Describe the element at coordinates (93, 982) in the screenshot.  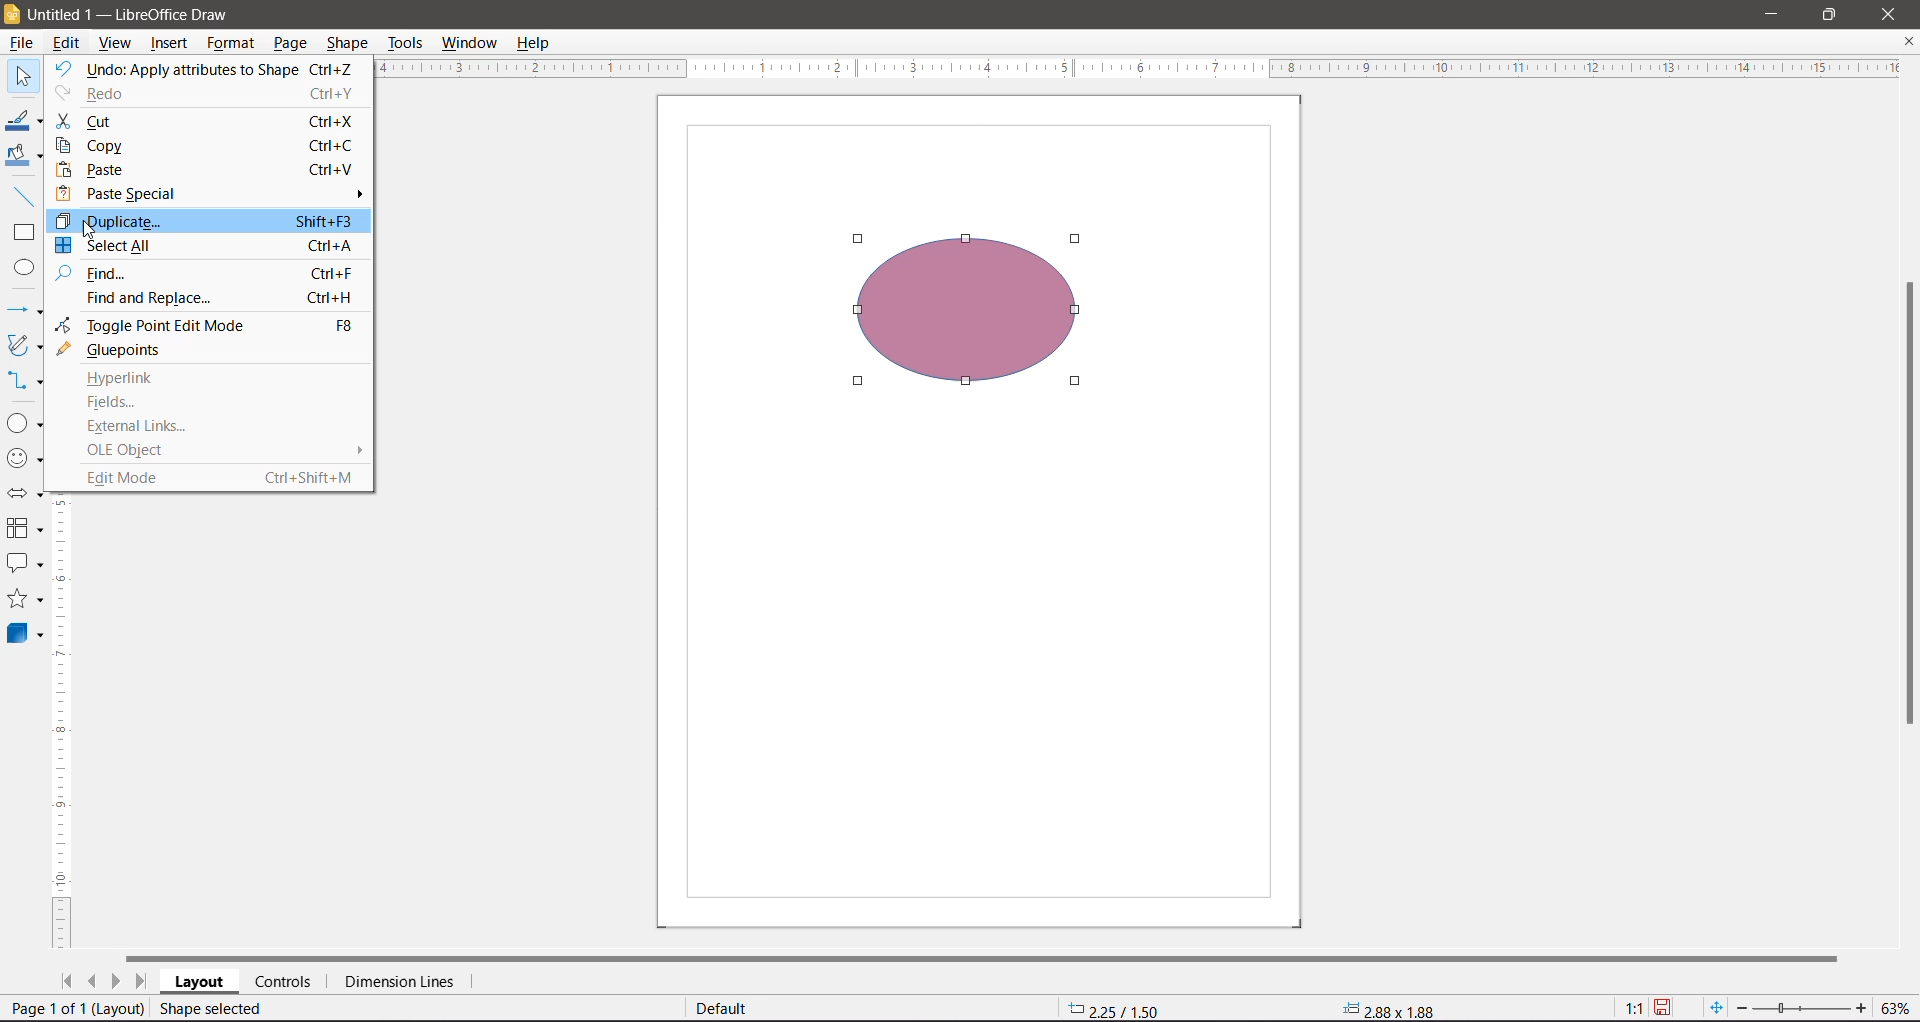
I see `Scroll to previous page` at that location.